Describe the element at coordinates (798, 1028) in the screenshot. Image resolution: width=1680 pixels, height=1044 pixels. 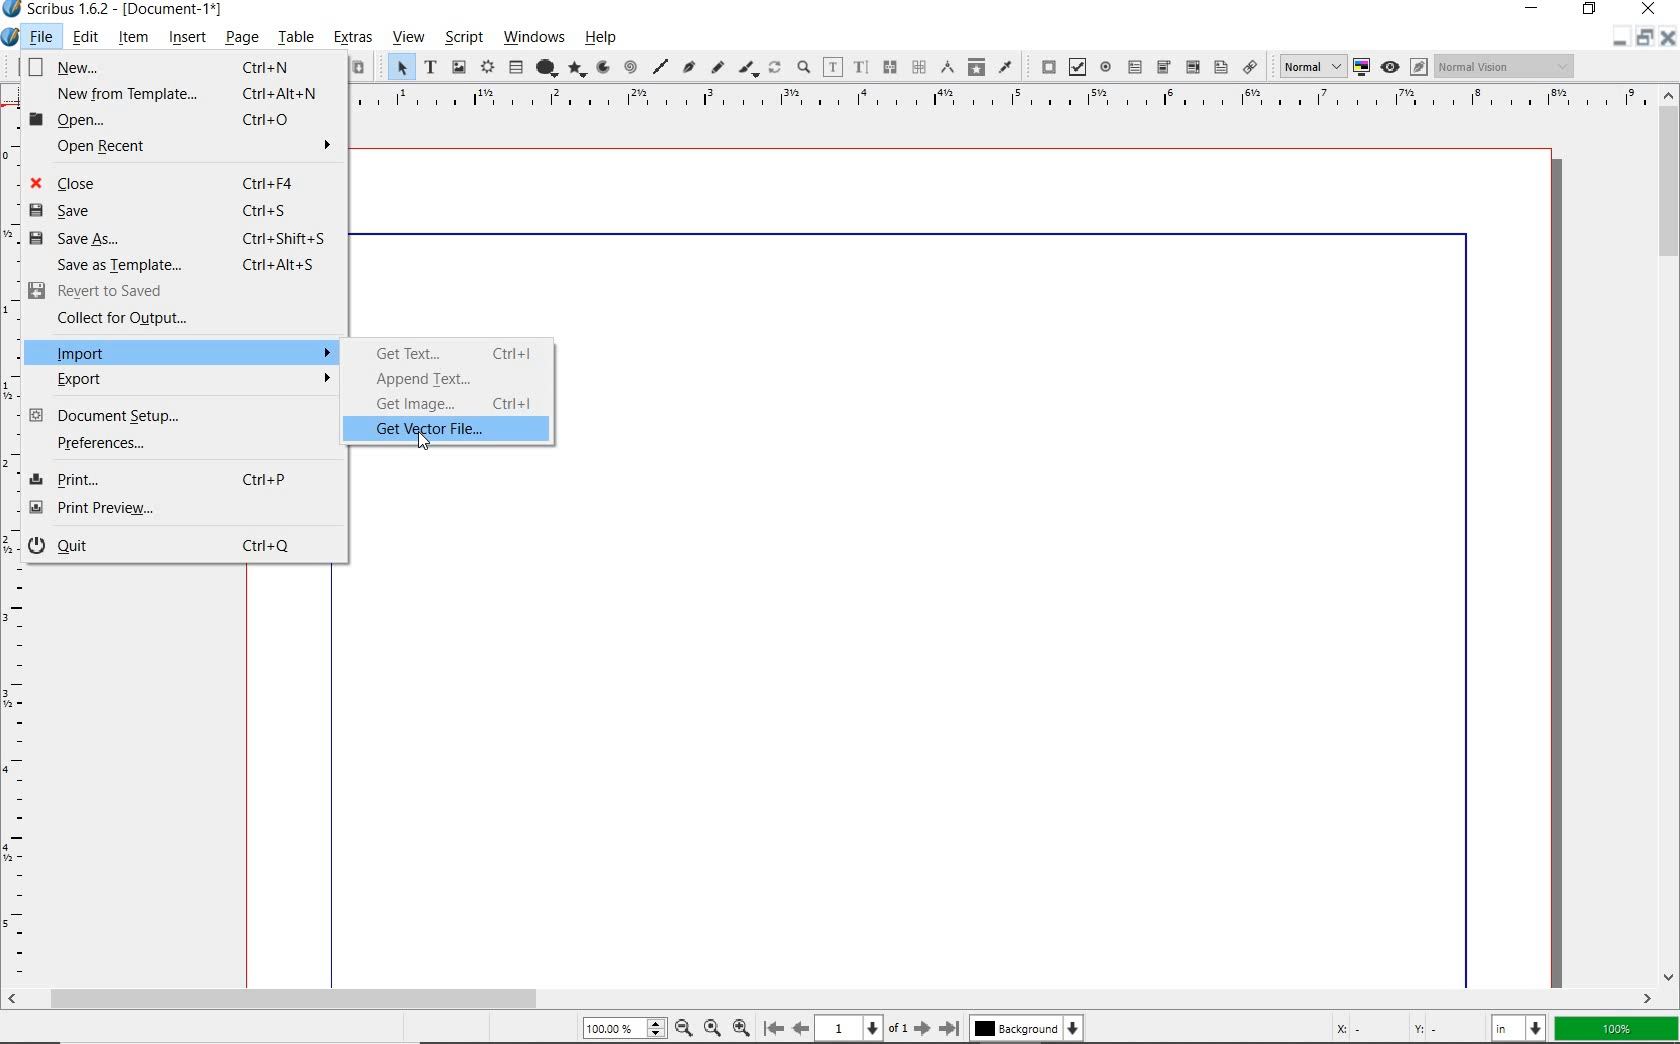
I see `Previous Page` at that location.